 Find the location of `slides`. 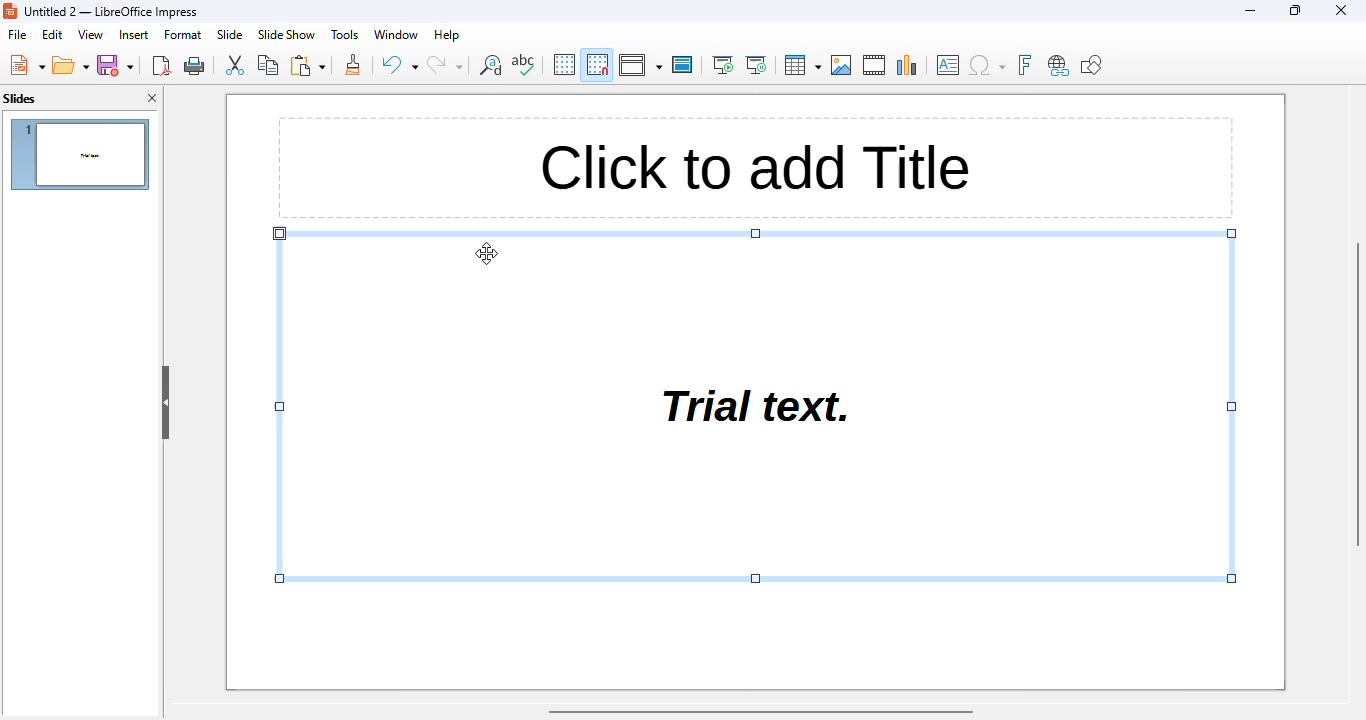

slides is located at coordinates (20, 98).